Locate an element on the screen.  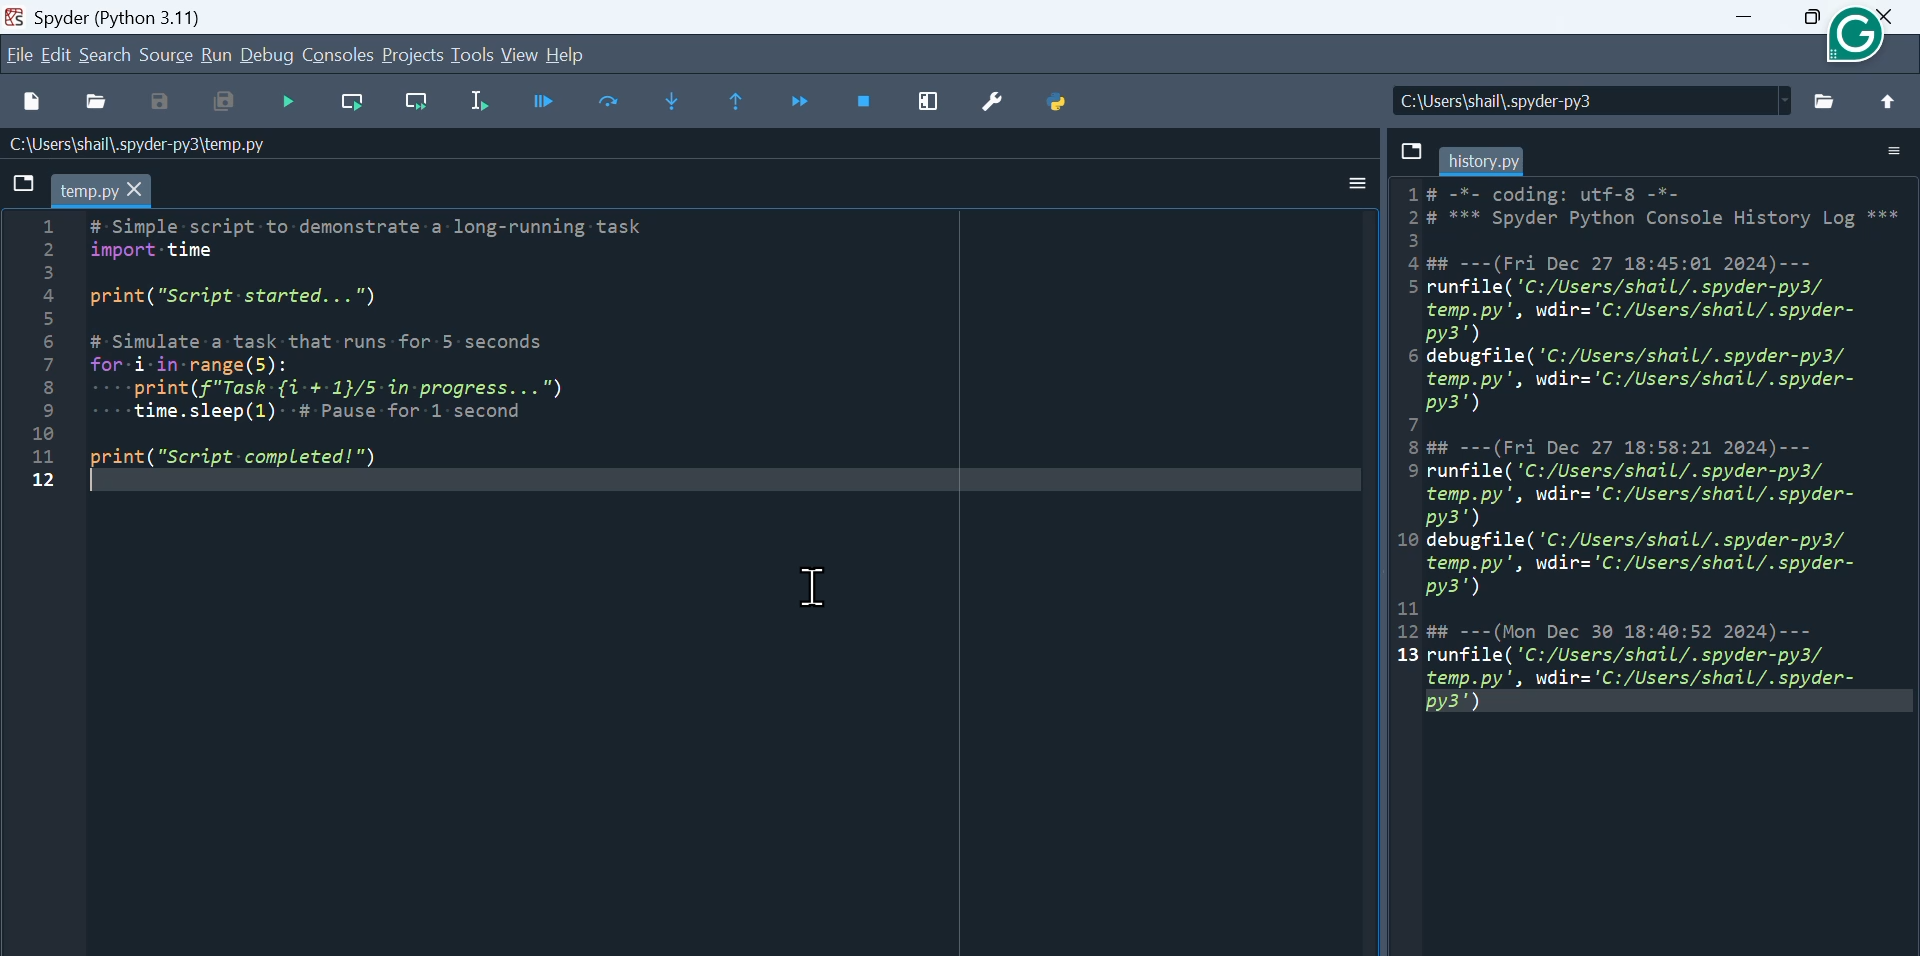
Debug file is located at coordinates (289, 100).